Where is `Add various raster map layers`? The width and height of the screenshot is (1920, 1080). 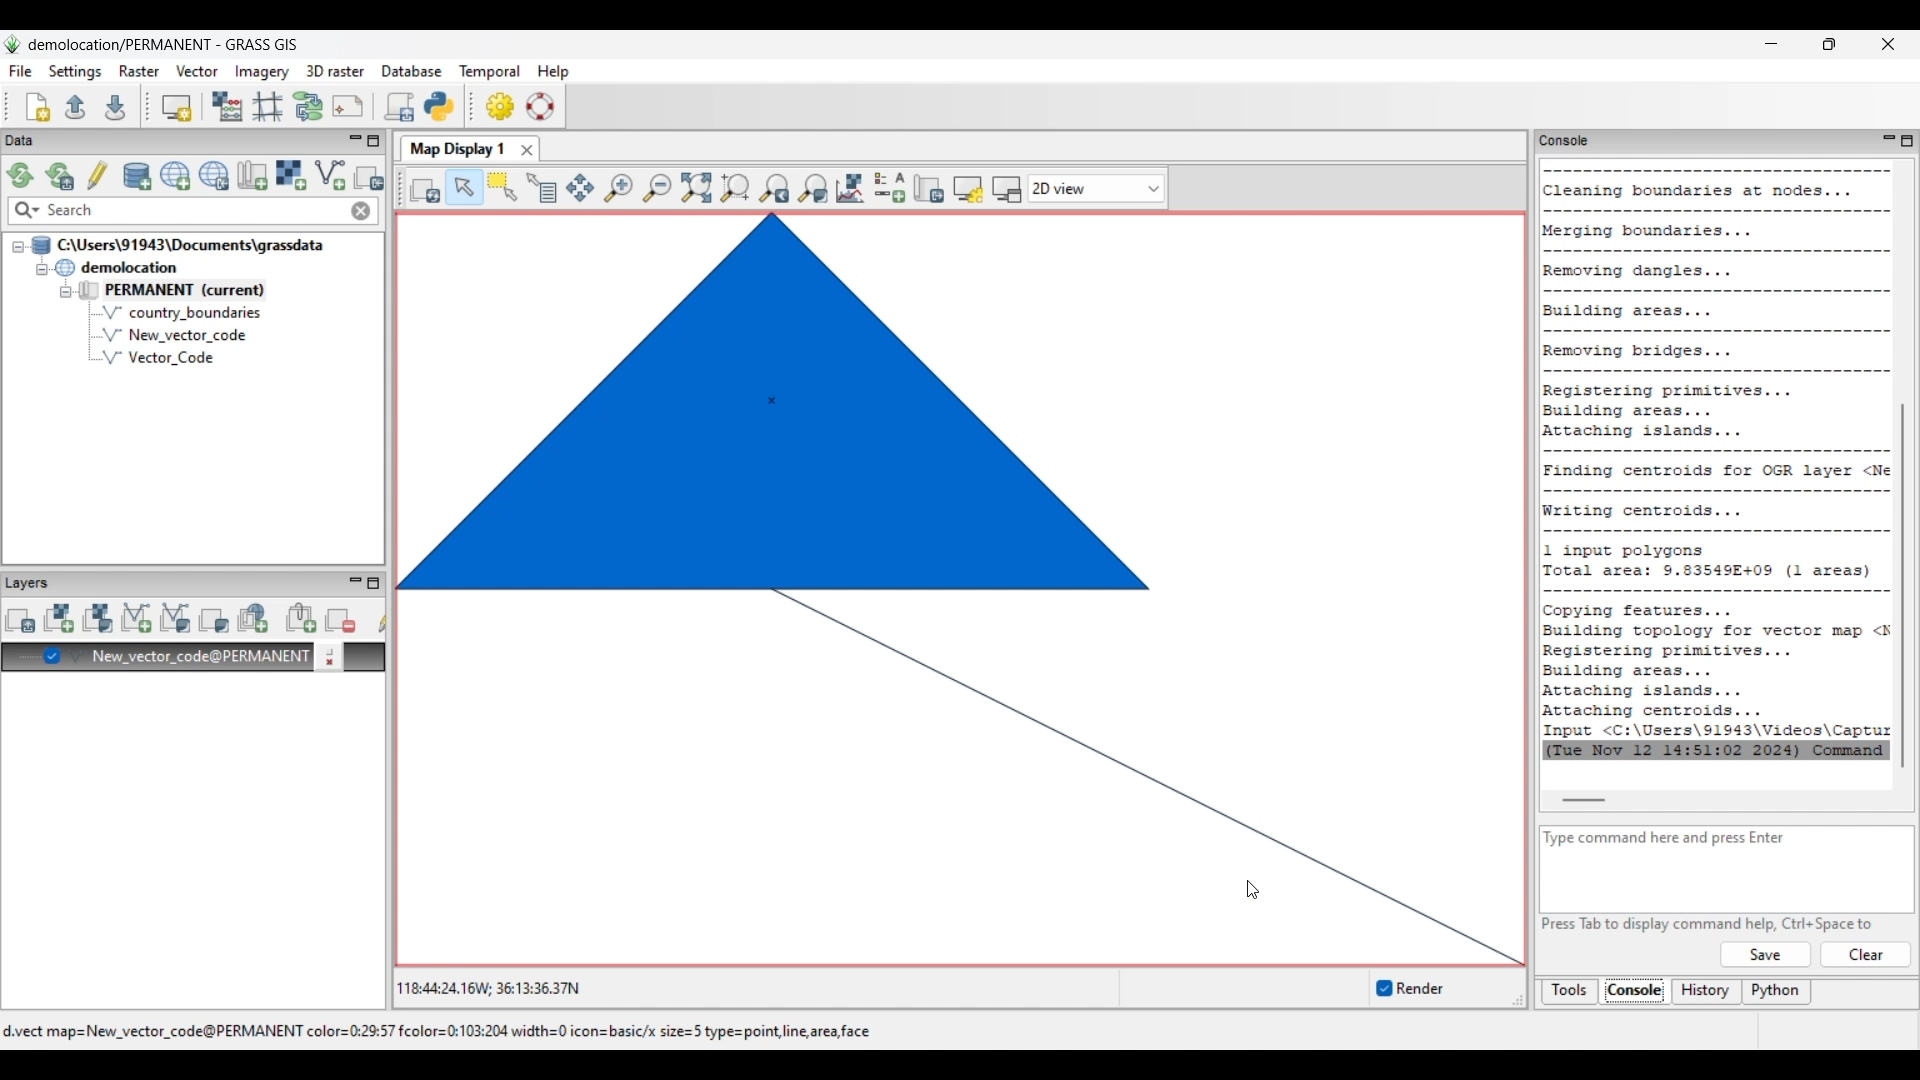 Add various raster map layers is located at coordinates (97, 618).